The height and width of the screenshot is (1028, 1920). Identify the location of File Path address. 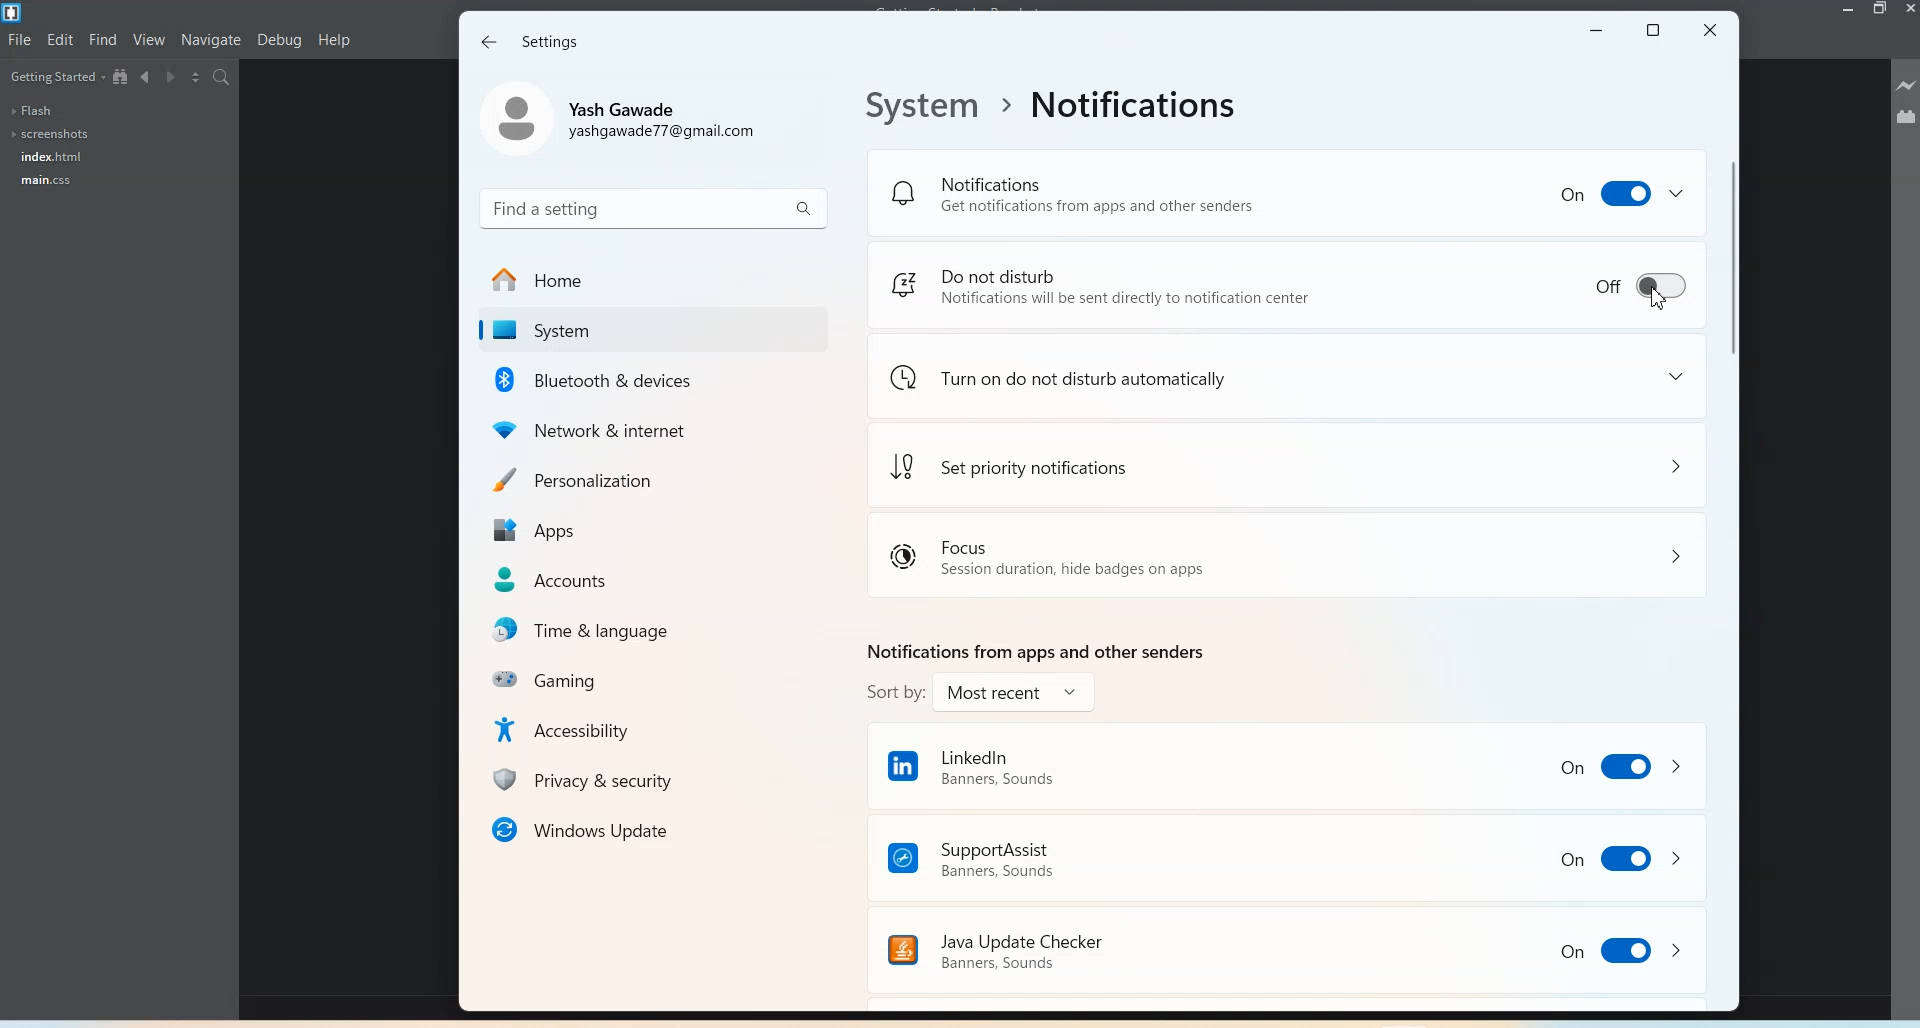
(1058, 108).